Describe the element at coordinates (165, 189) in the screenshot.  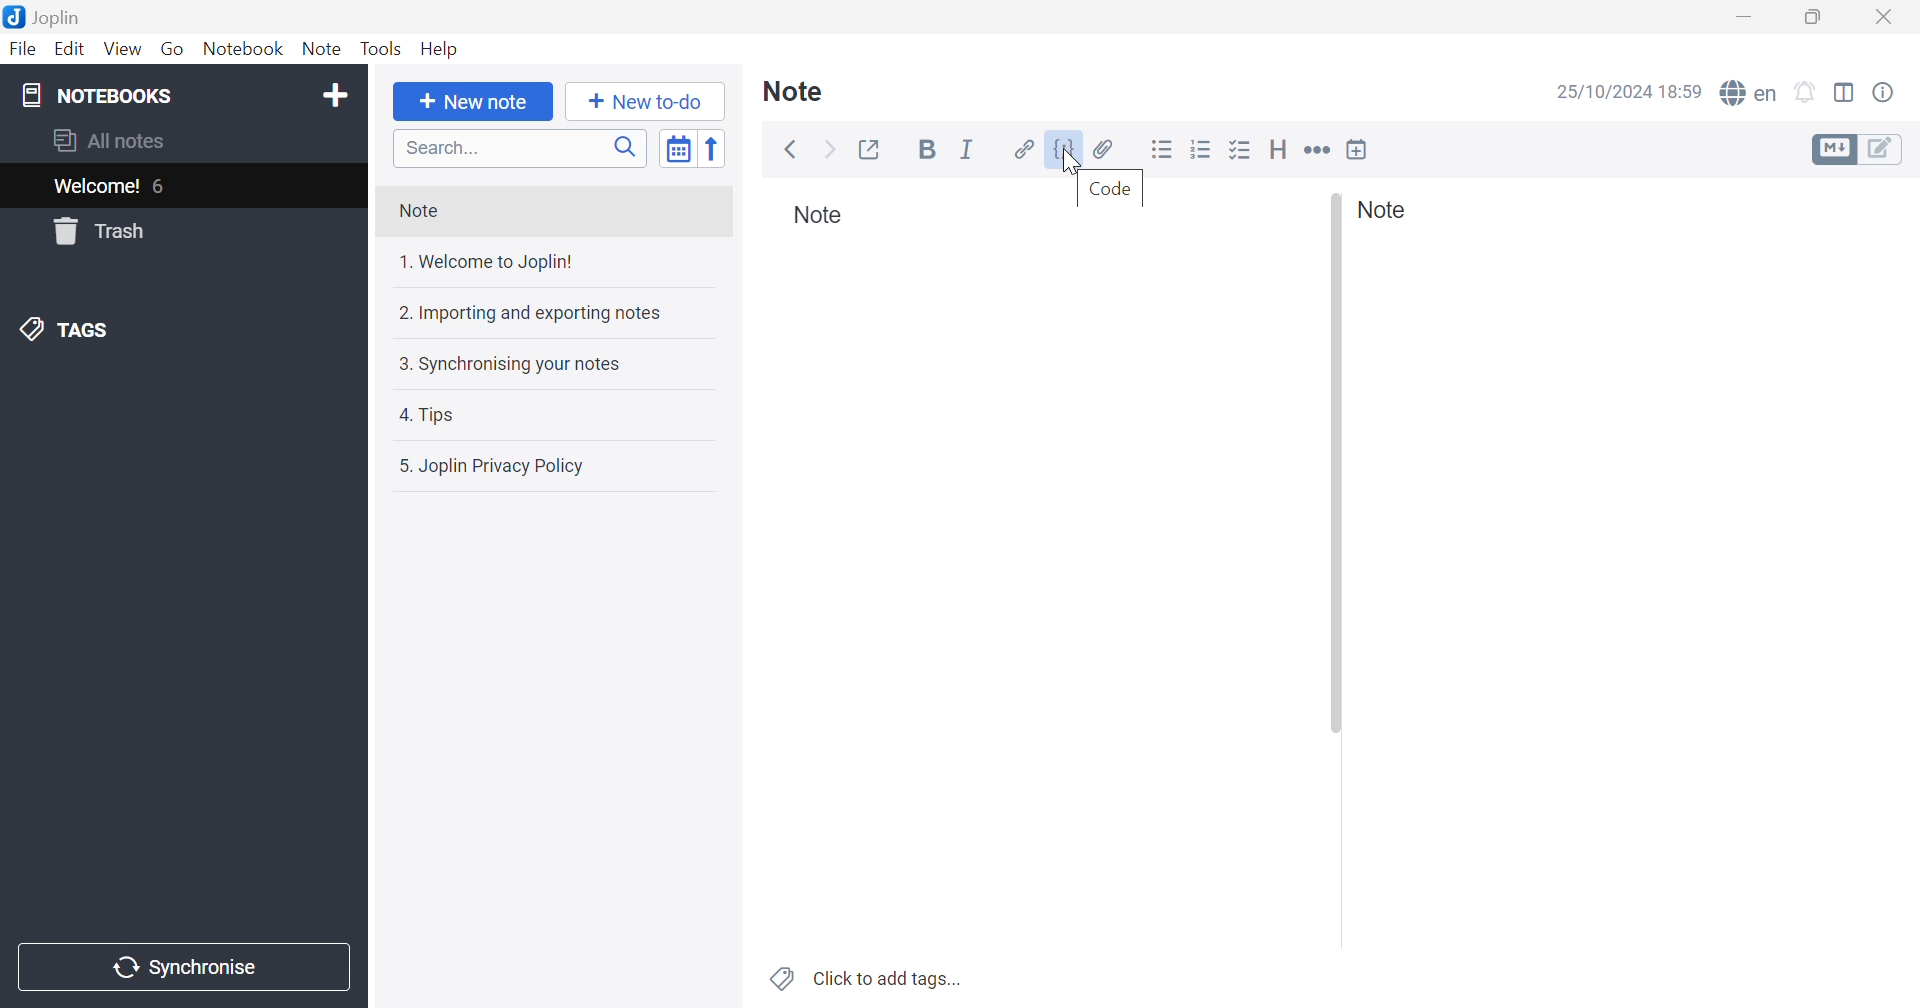
I see `6` at that location.